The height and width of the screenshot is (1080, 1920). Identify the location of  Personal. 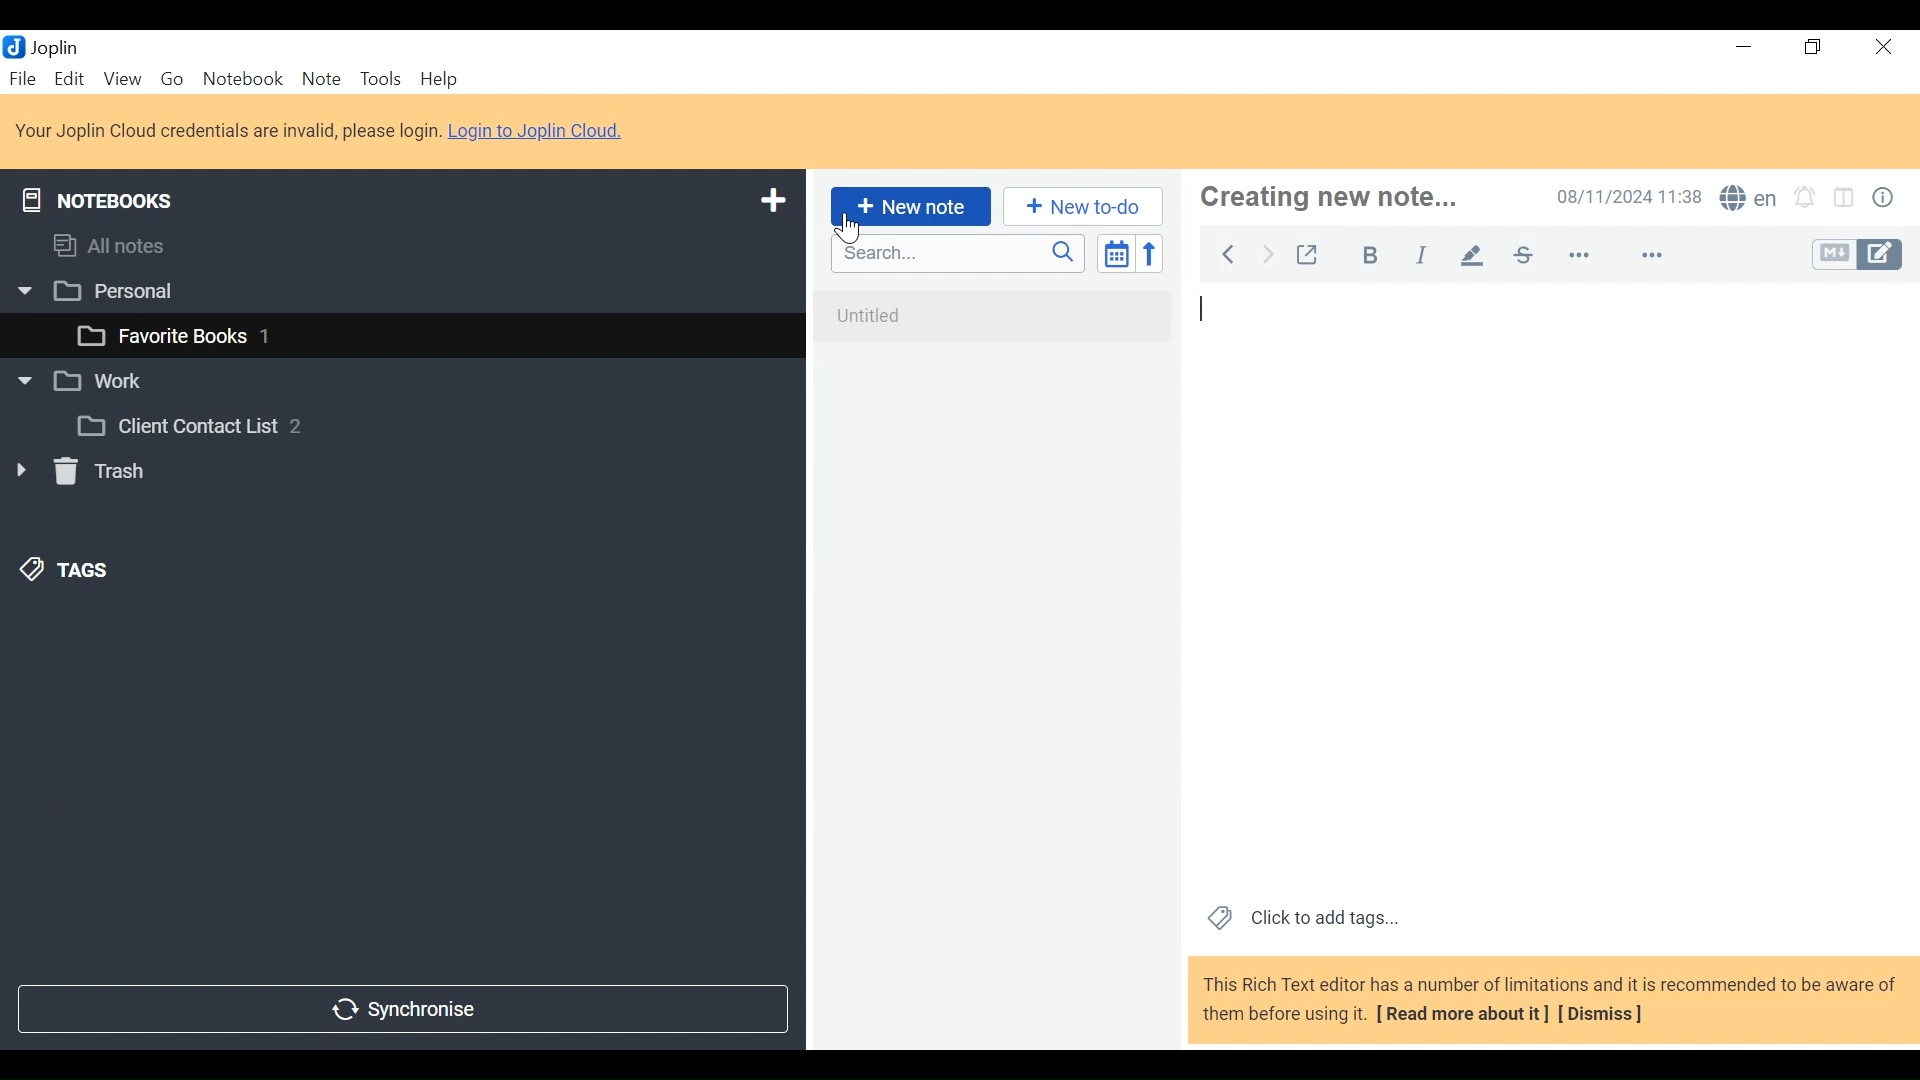
(93, 292).